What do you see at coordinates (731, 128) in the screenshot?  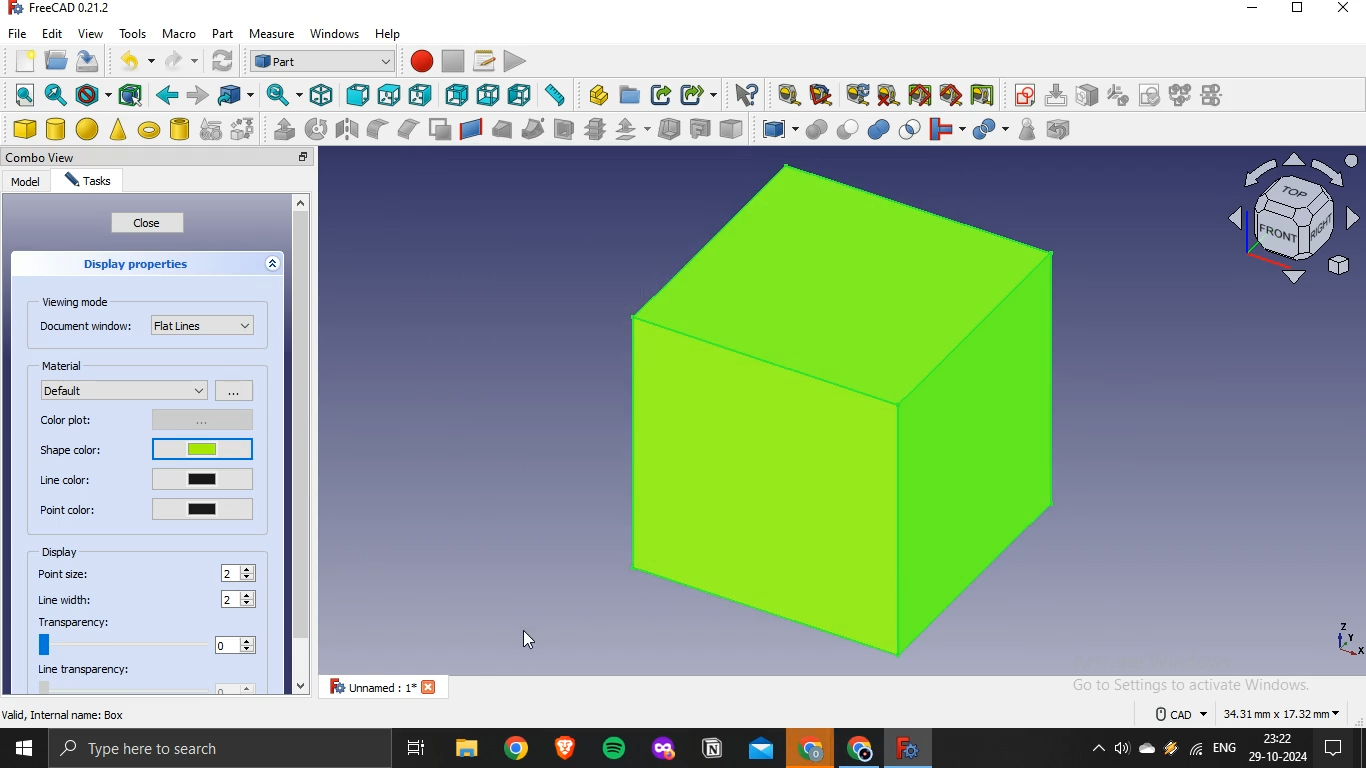 I see `color per face` at bounding box center [731, 128].